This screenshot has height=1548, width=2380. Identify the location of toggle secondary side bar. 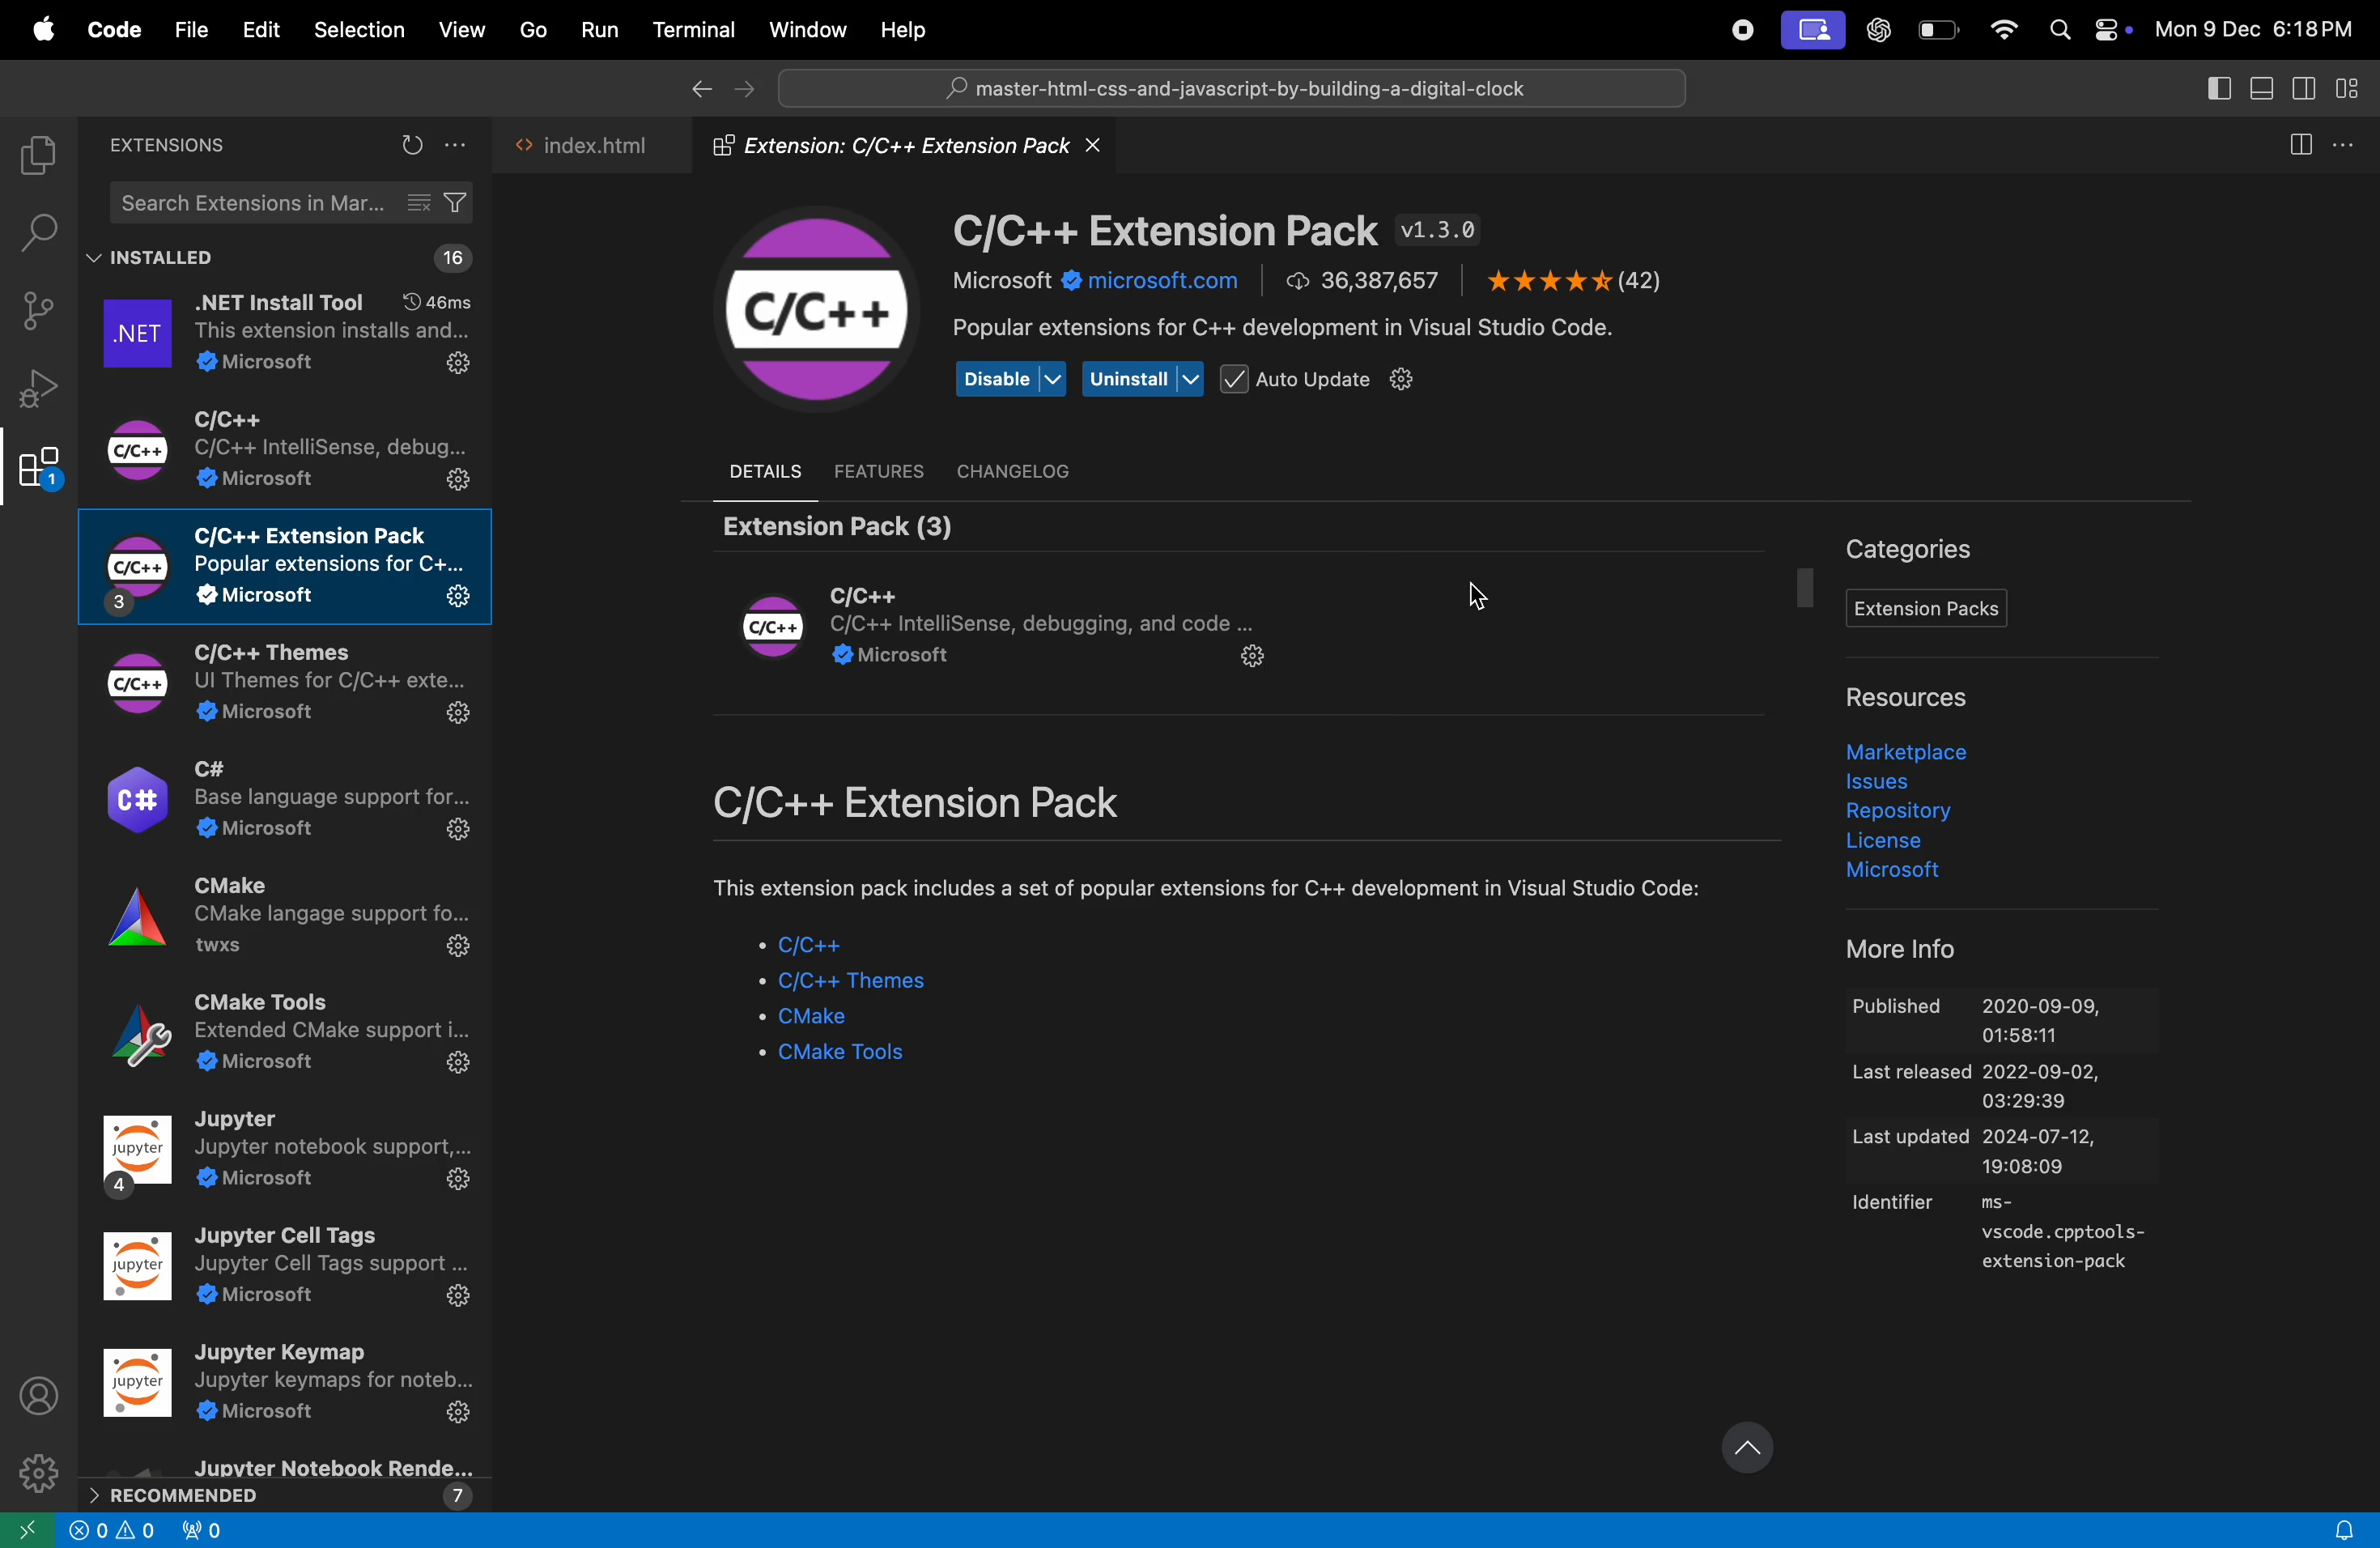
(2214, 87).